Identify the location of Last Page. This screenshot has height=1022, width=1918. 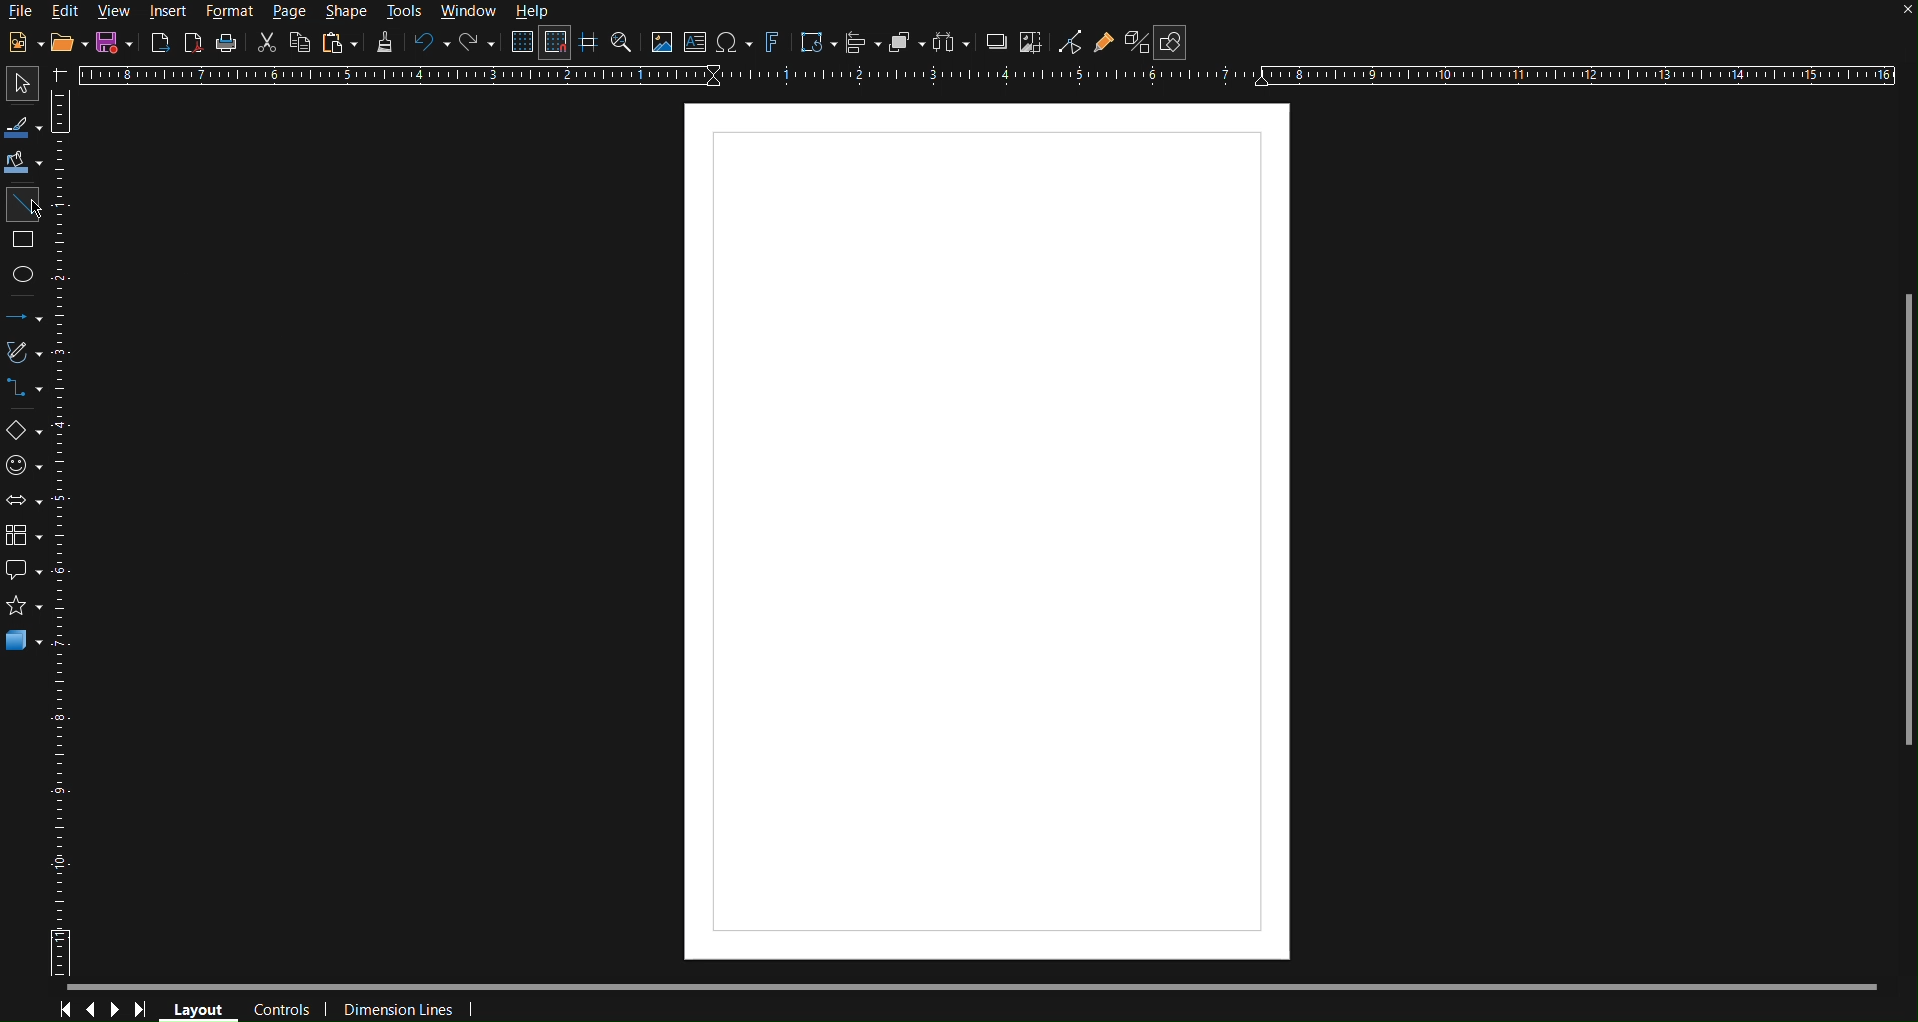
(146, 1009).